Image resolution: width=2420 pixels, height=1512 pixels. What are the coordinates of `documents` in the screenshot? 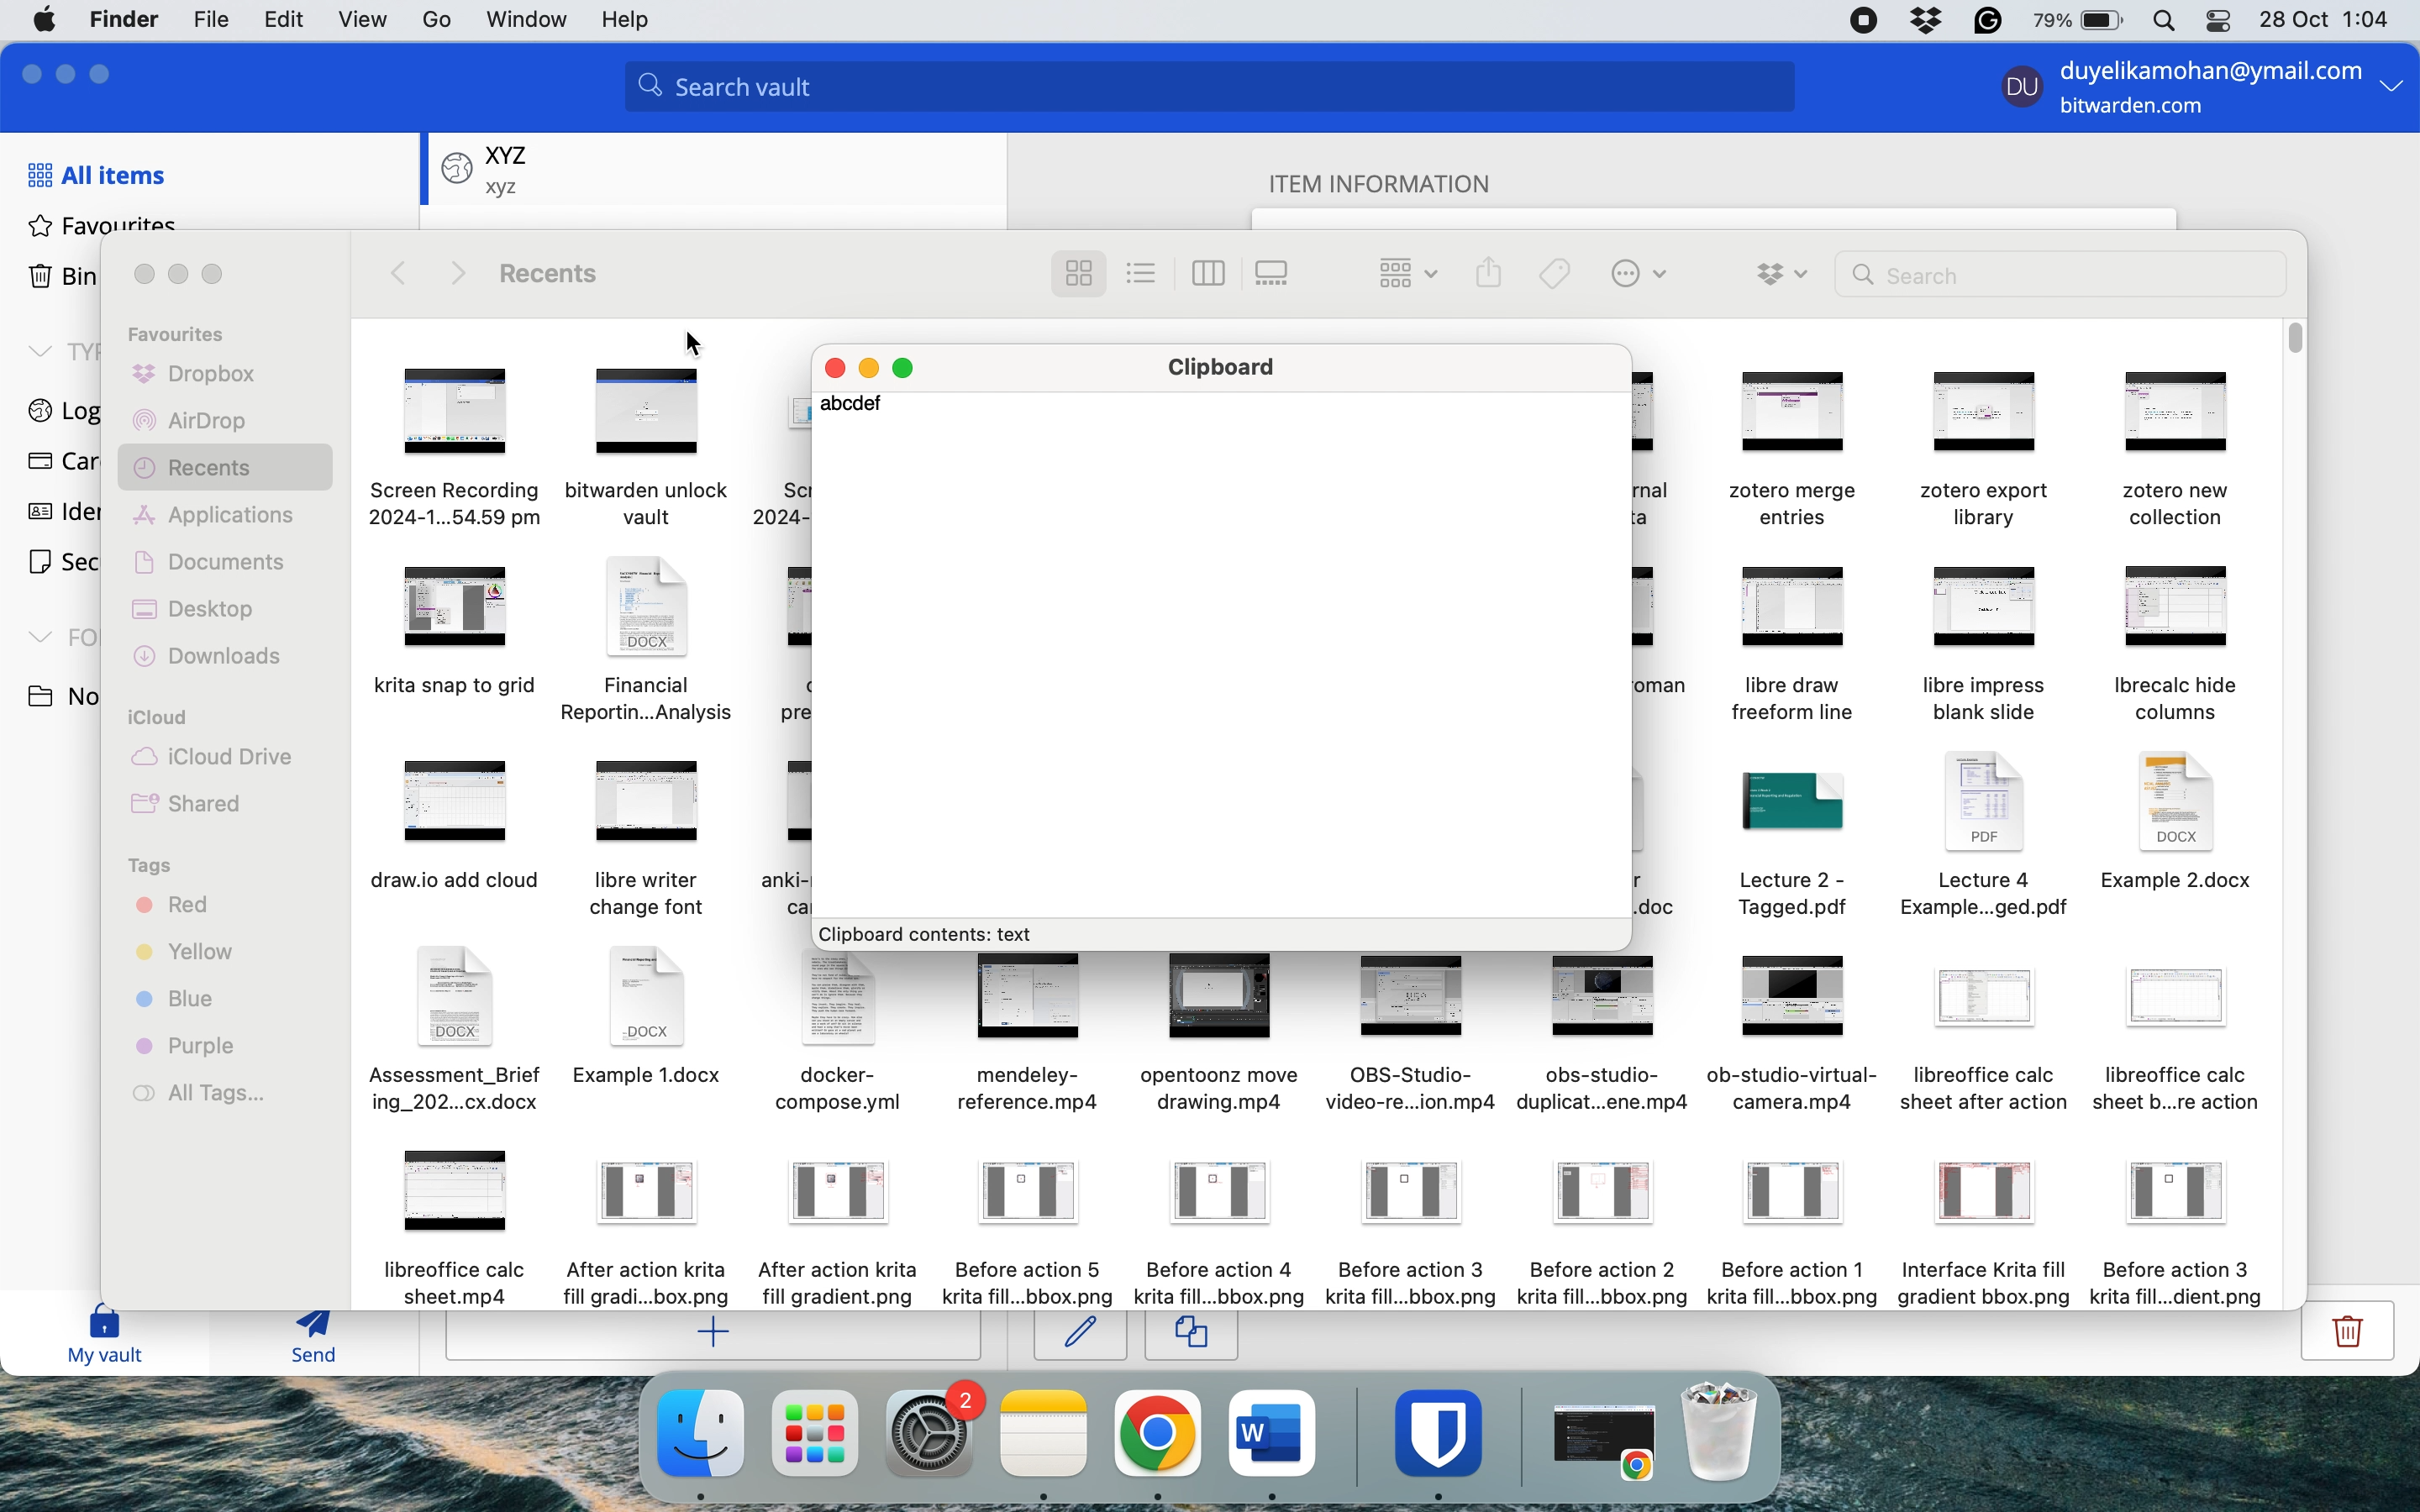 It's located at (219, 559).